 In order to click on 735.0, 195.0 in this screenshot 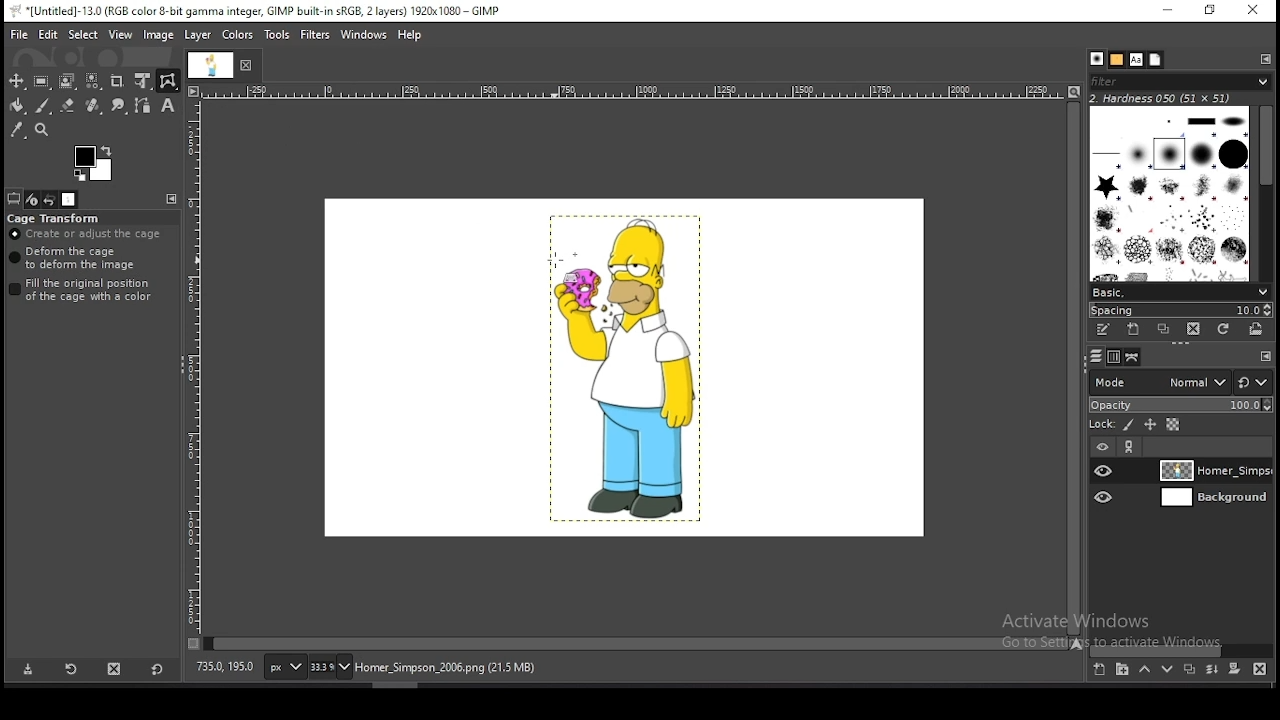, I will do `click(225, 665)`.